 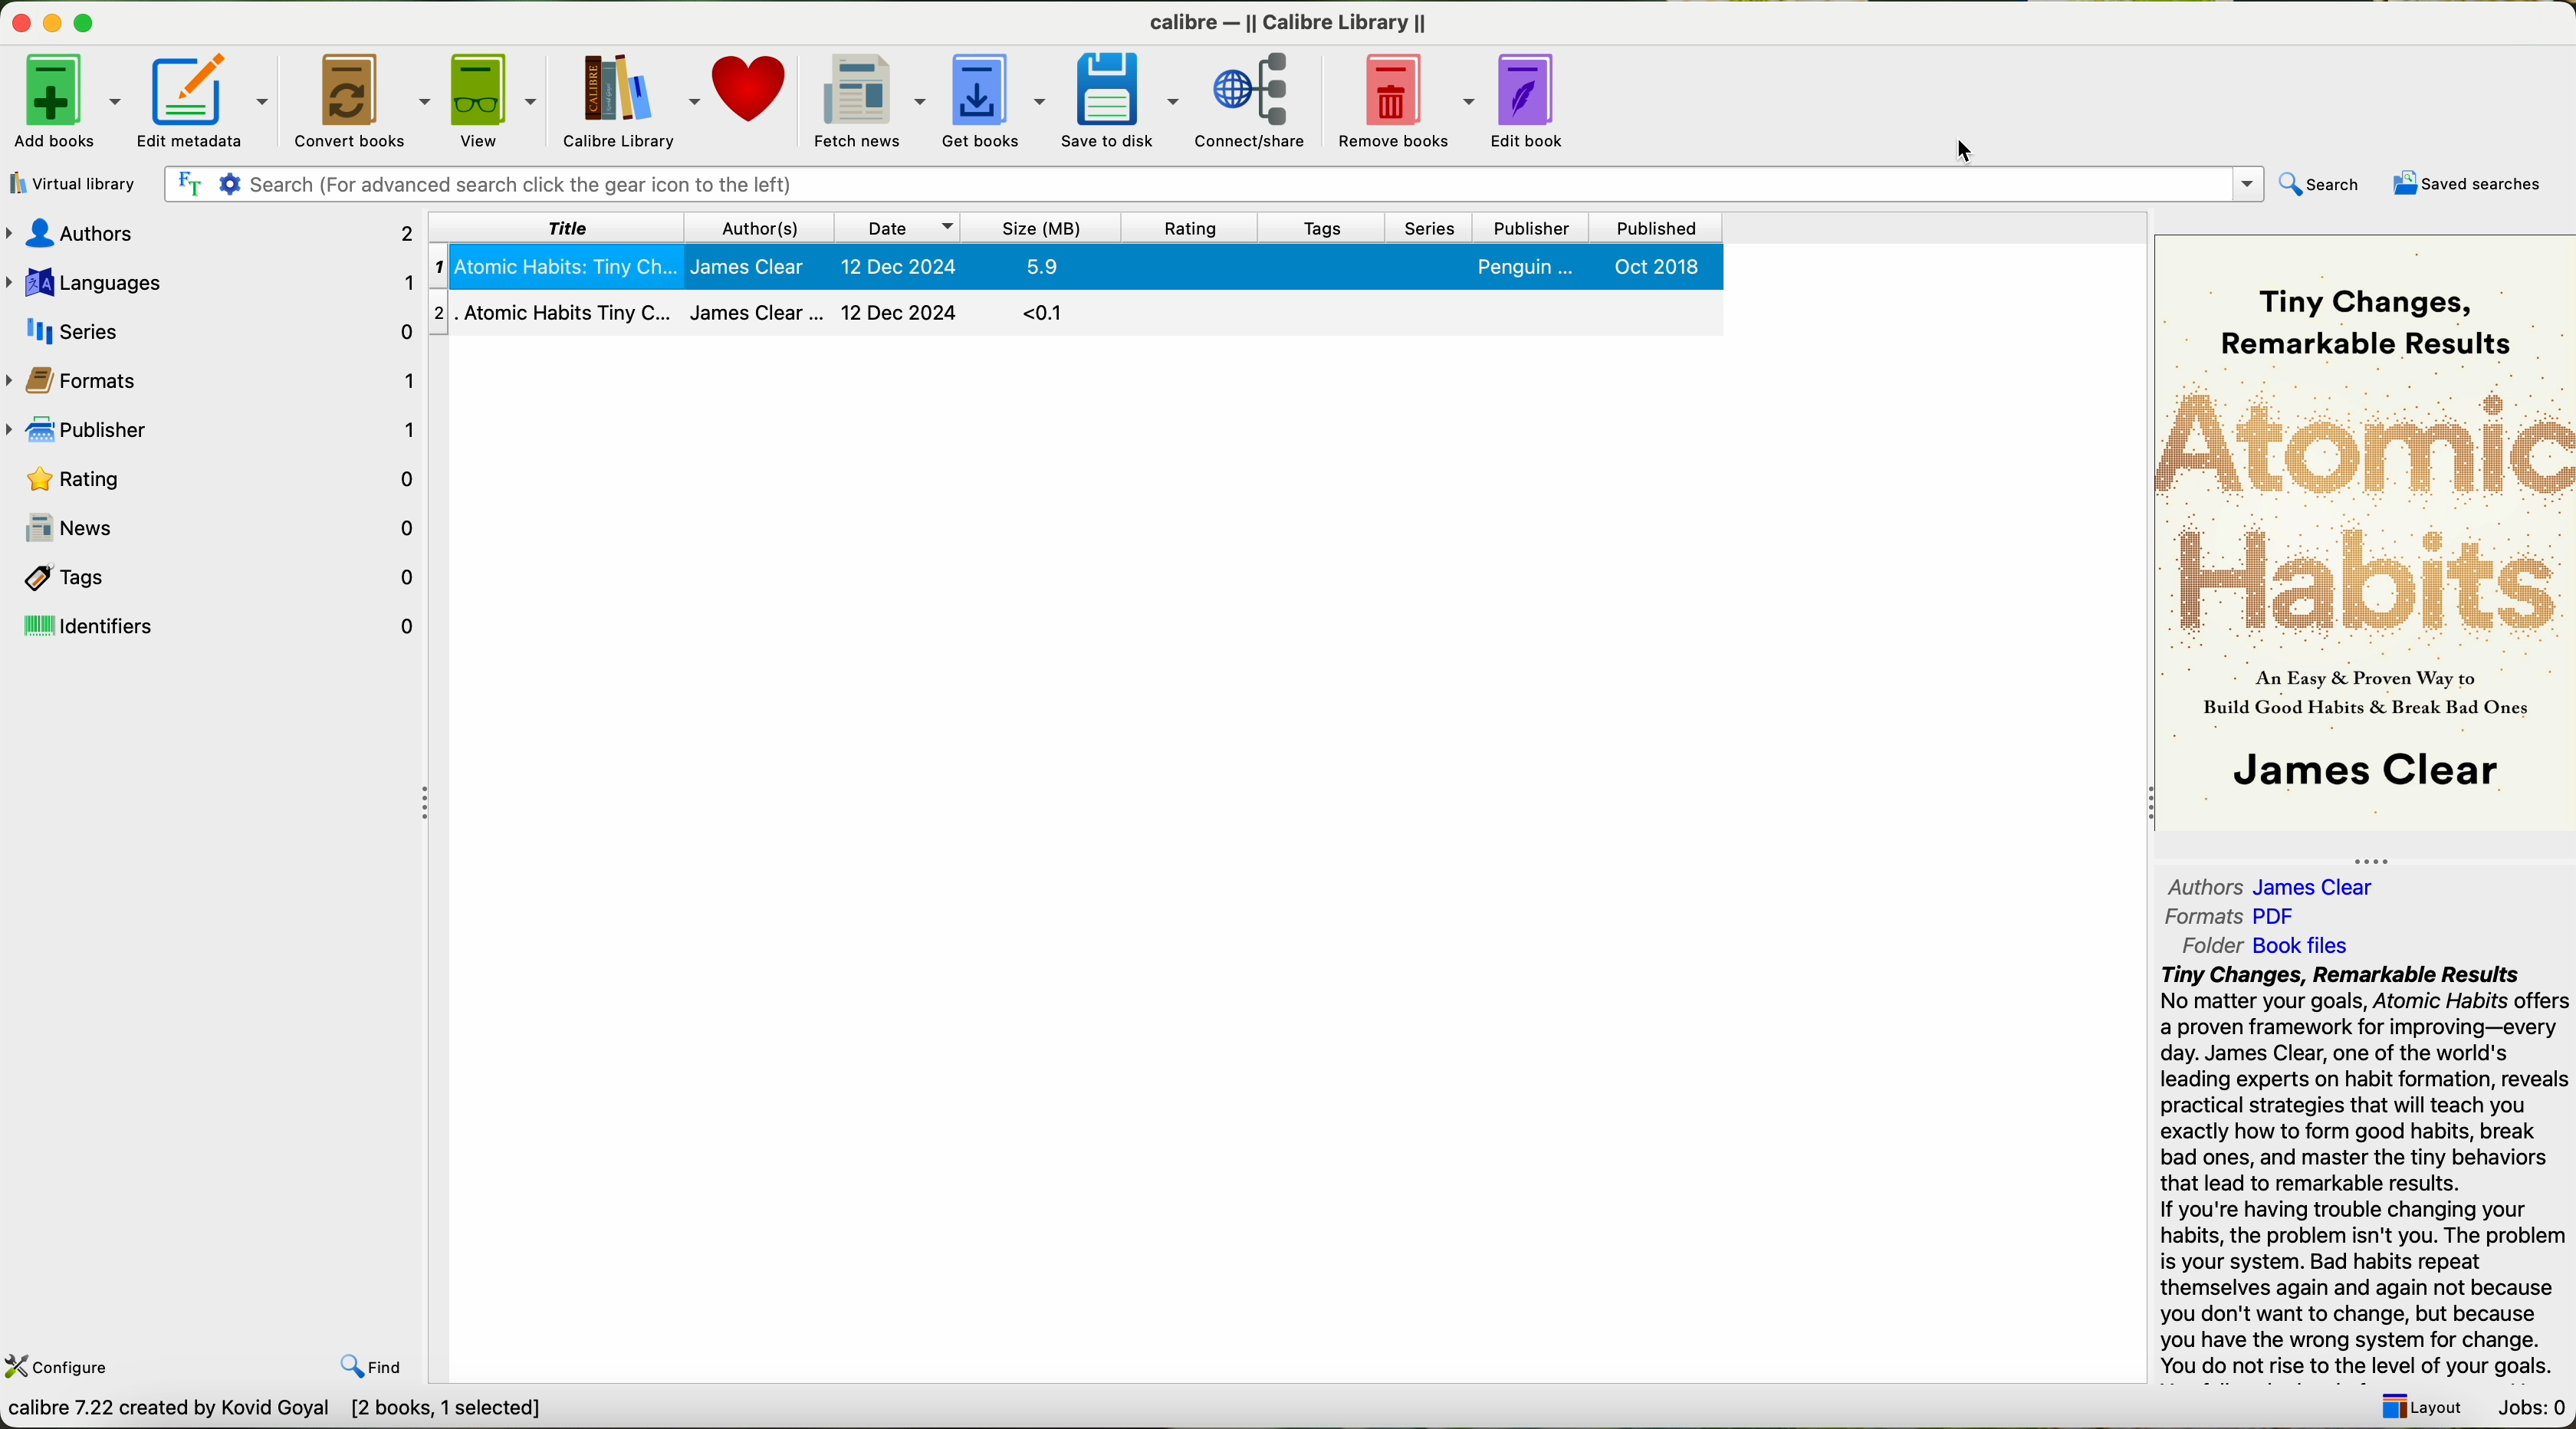 I want to click on get books, so click(x=990, y=106).